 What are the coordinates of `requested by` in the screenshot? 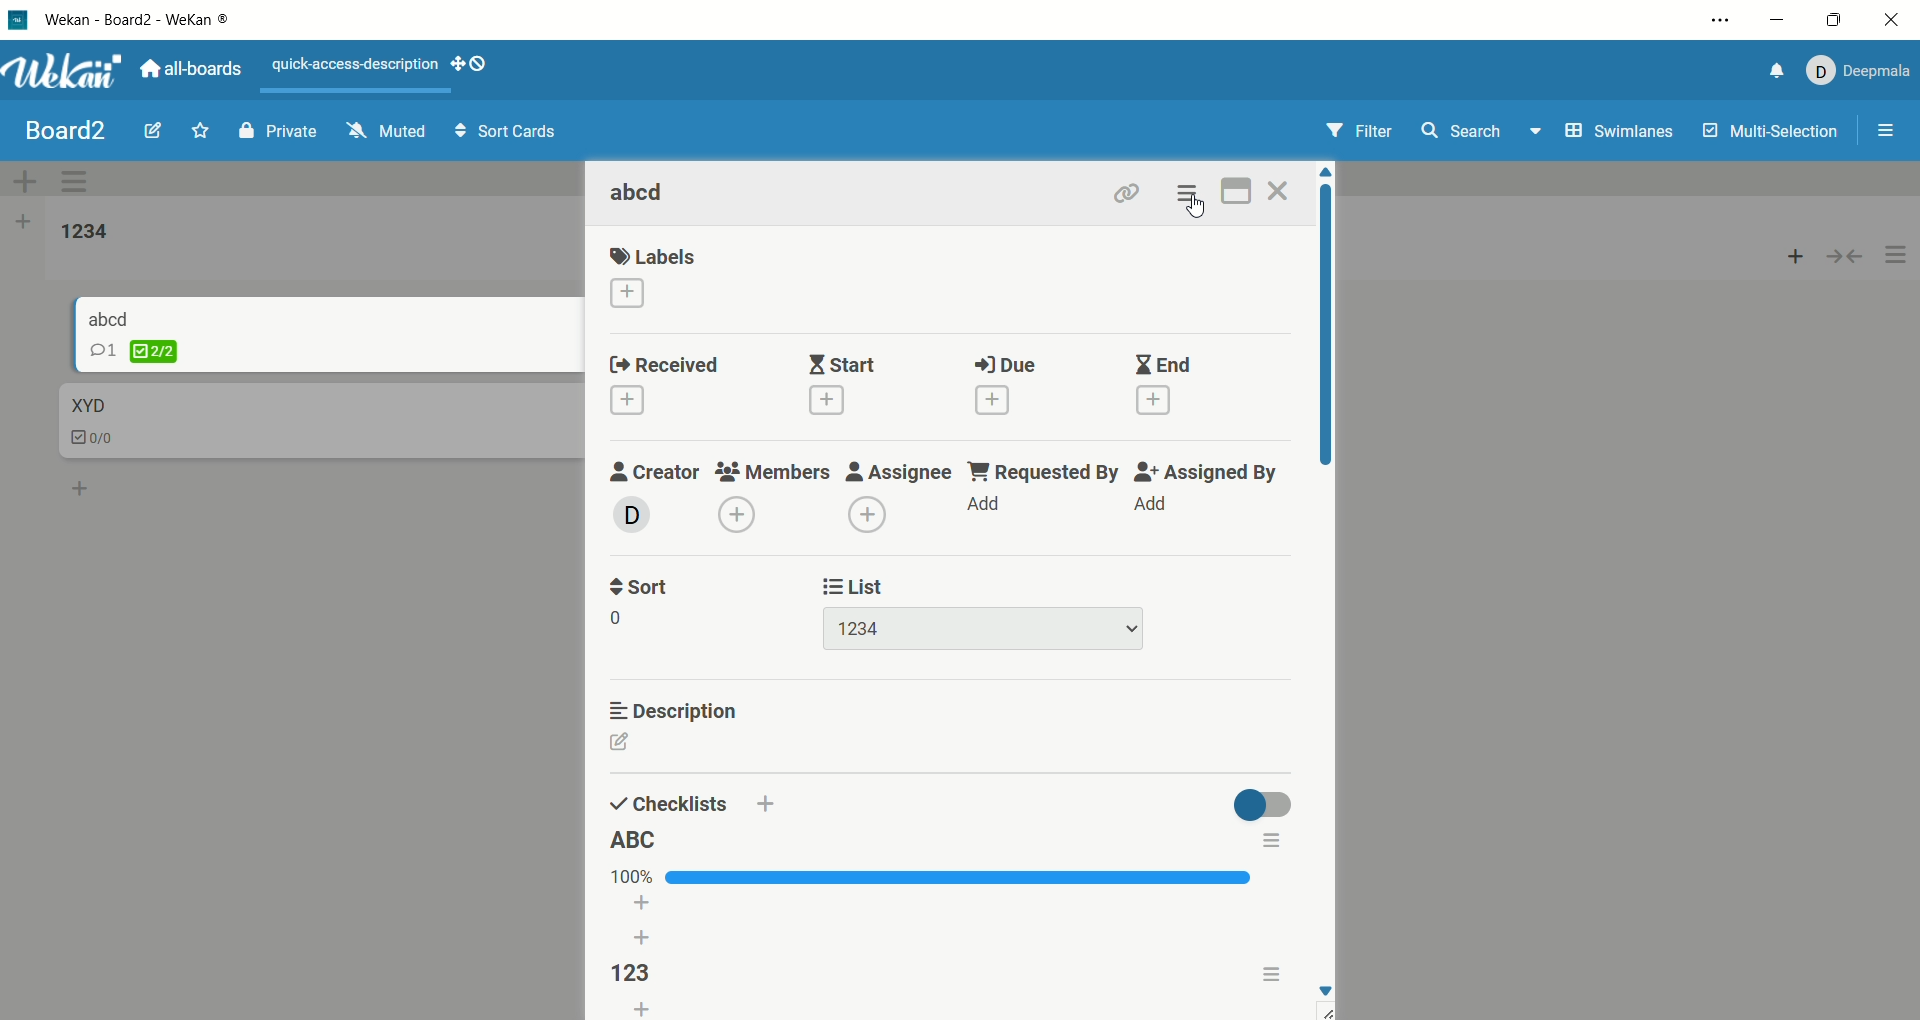 It's located at (1043, 489).